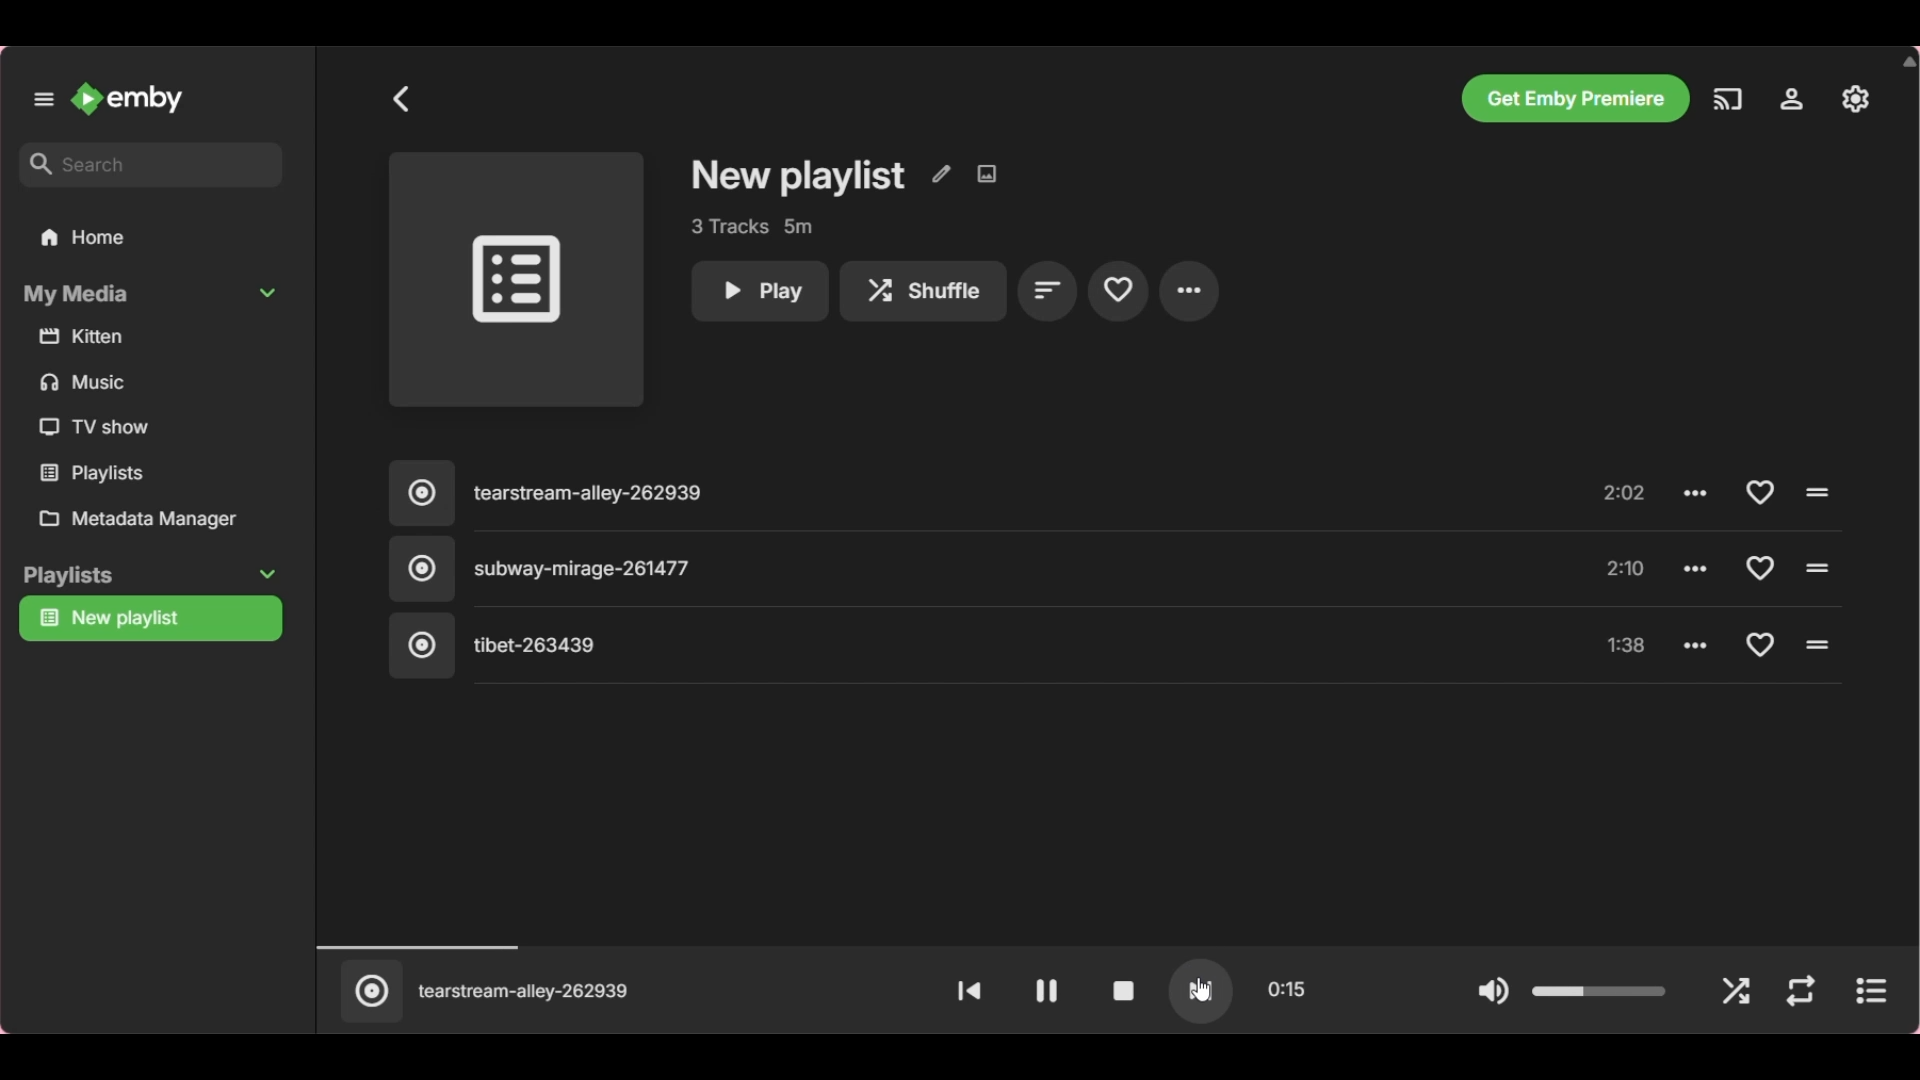 The height and width of the screenshot is (1080, 1920). What do you see at coordinates (1908, 541) in the screenshot?
I see `scrollbar` at bounding box center [1908, 541].